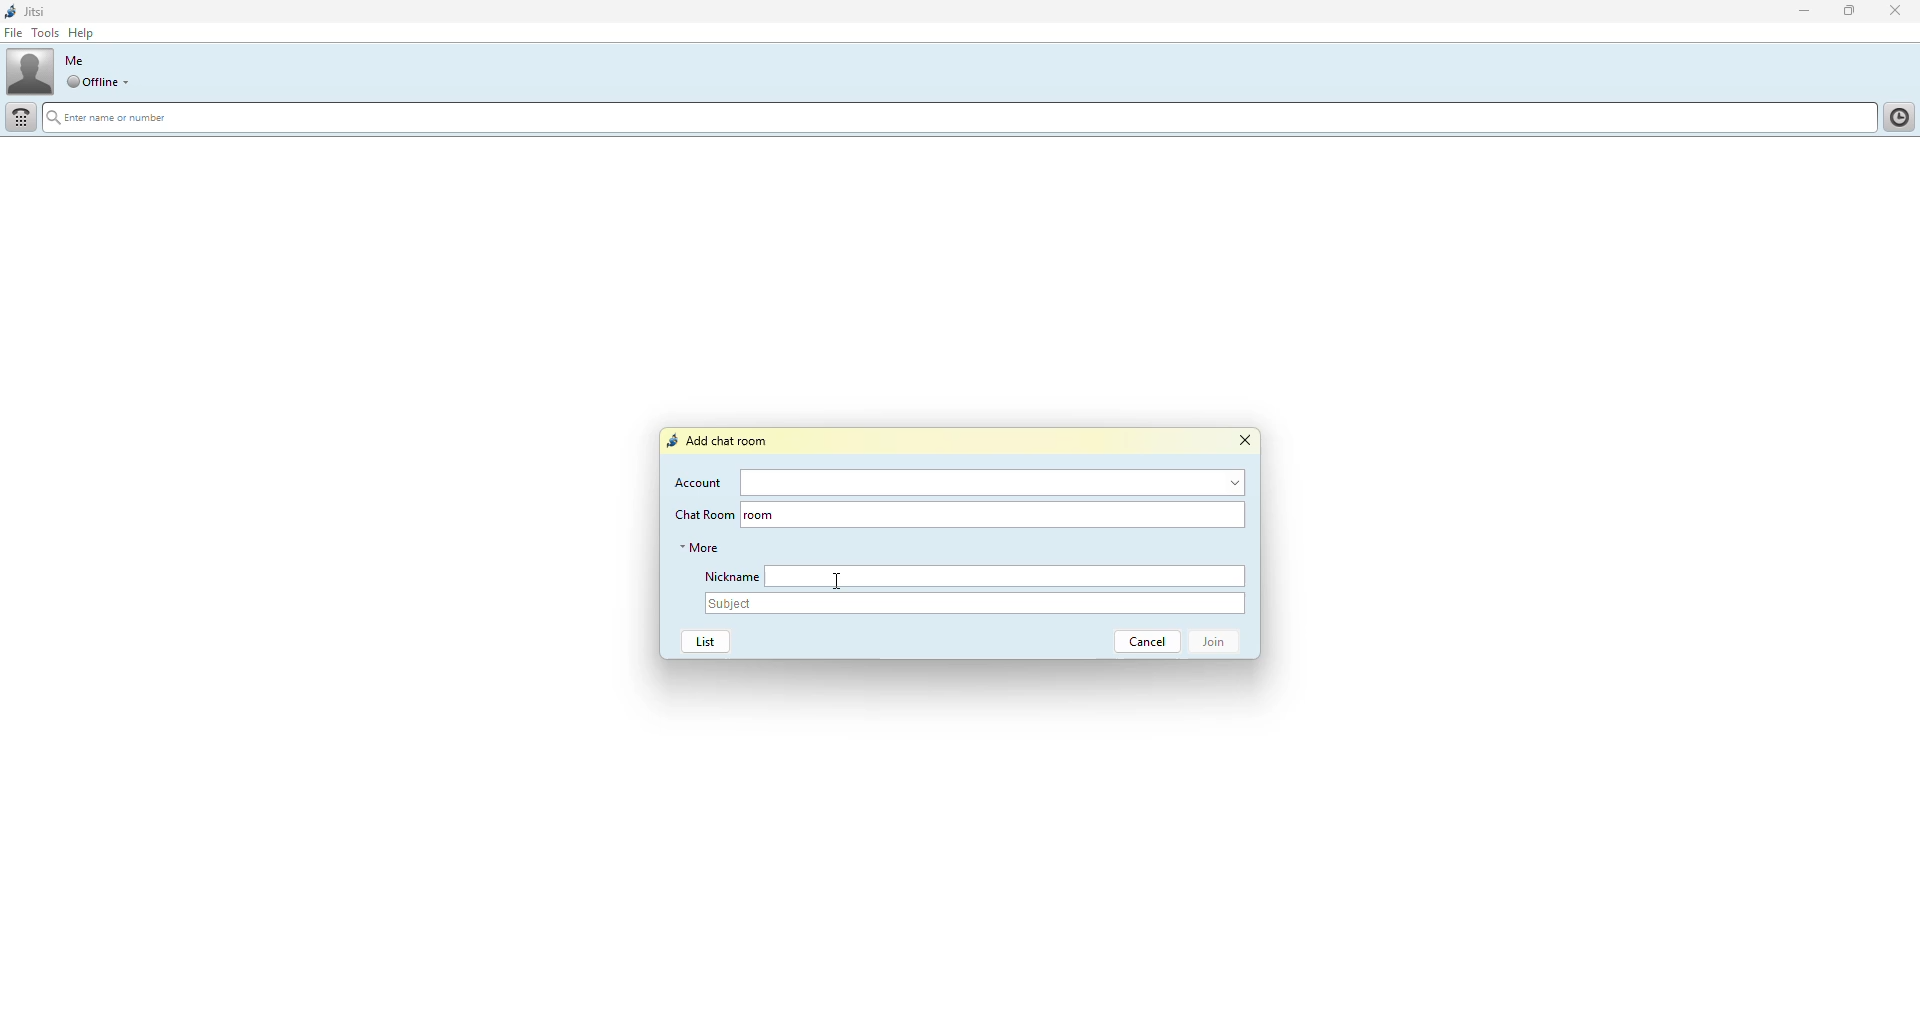  I want to click on cursor, so click(838, 580).